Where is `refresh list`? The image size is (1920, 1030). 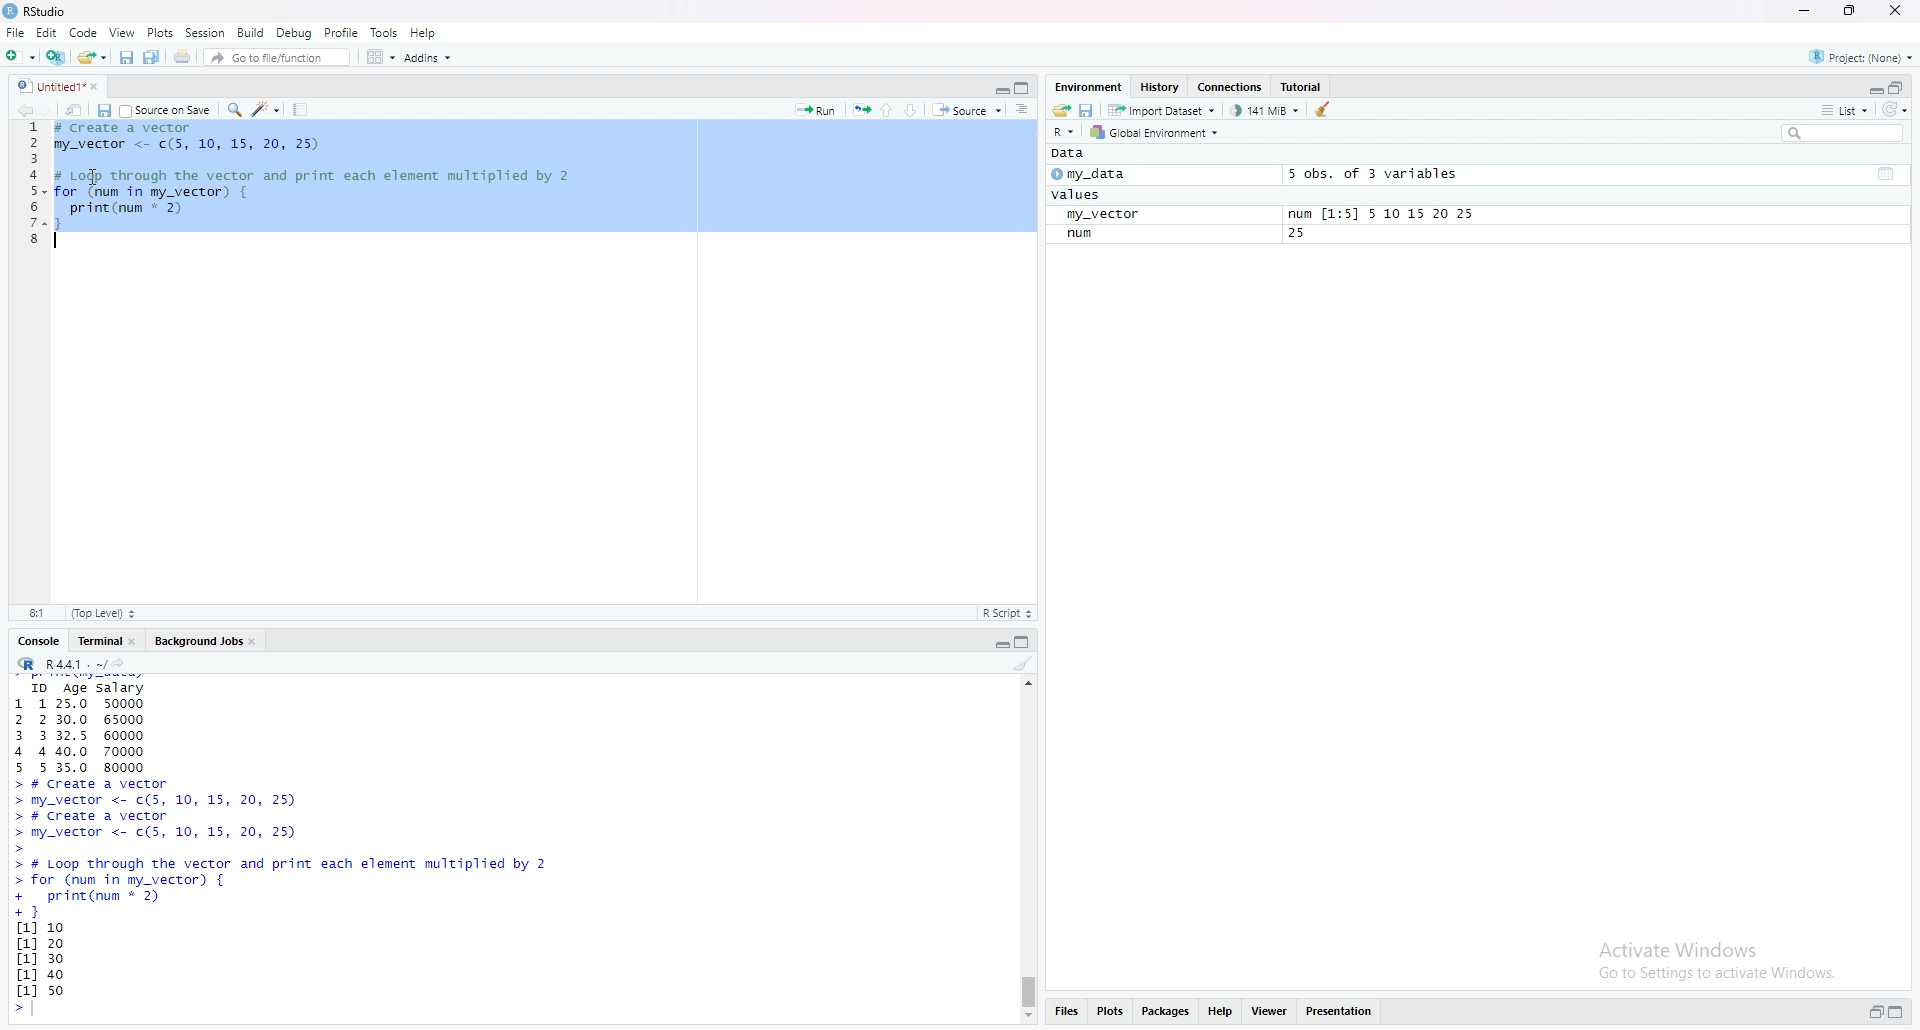
refresh list is located at coordinates (1898, 110).